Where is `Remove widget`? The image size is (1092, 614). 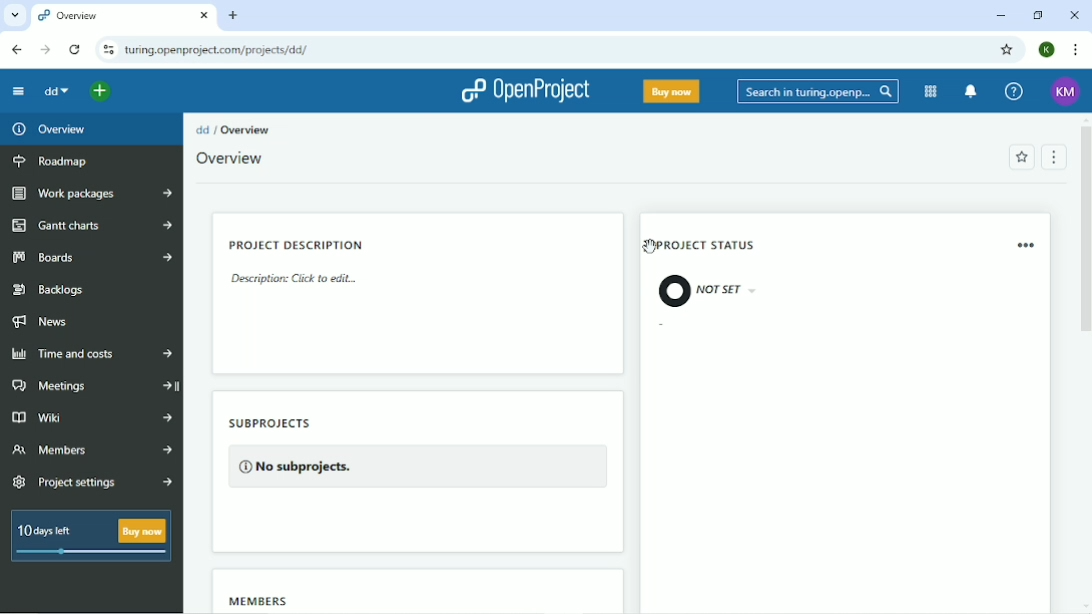 Remove widget is located at coordinates (1028, 245).